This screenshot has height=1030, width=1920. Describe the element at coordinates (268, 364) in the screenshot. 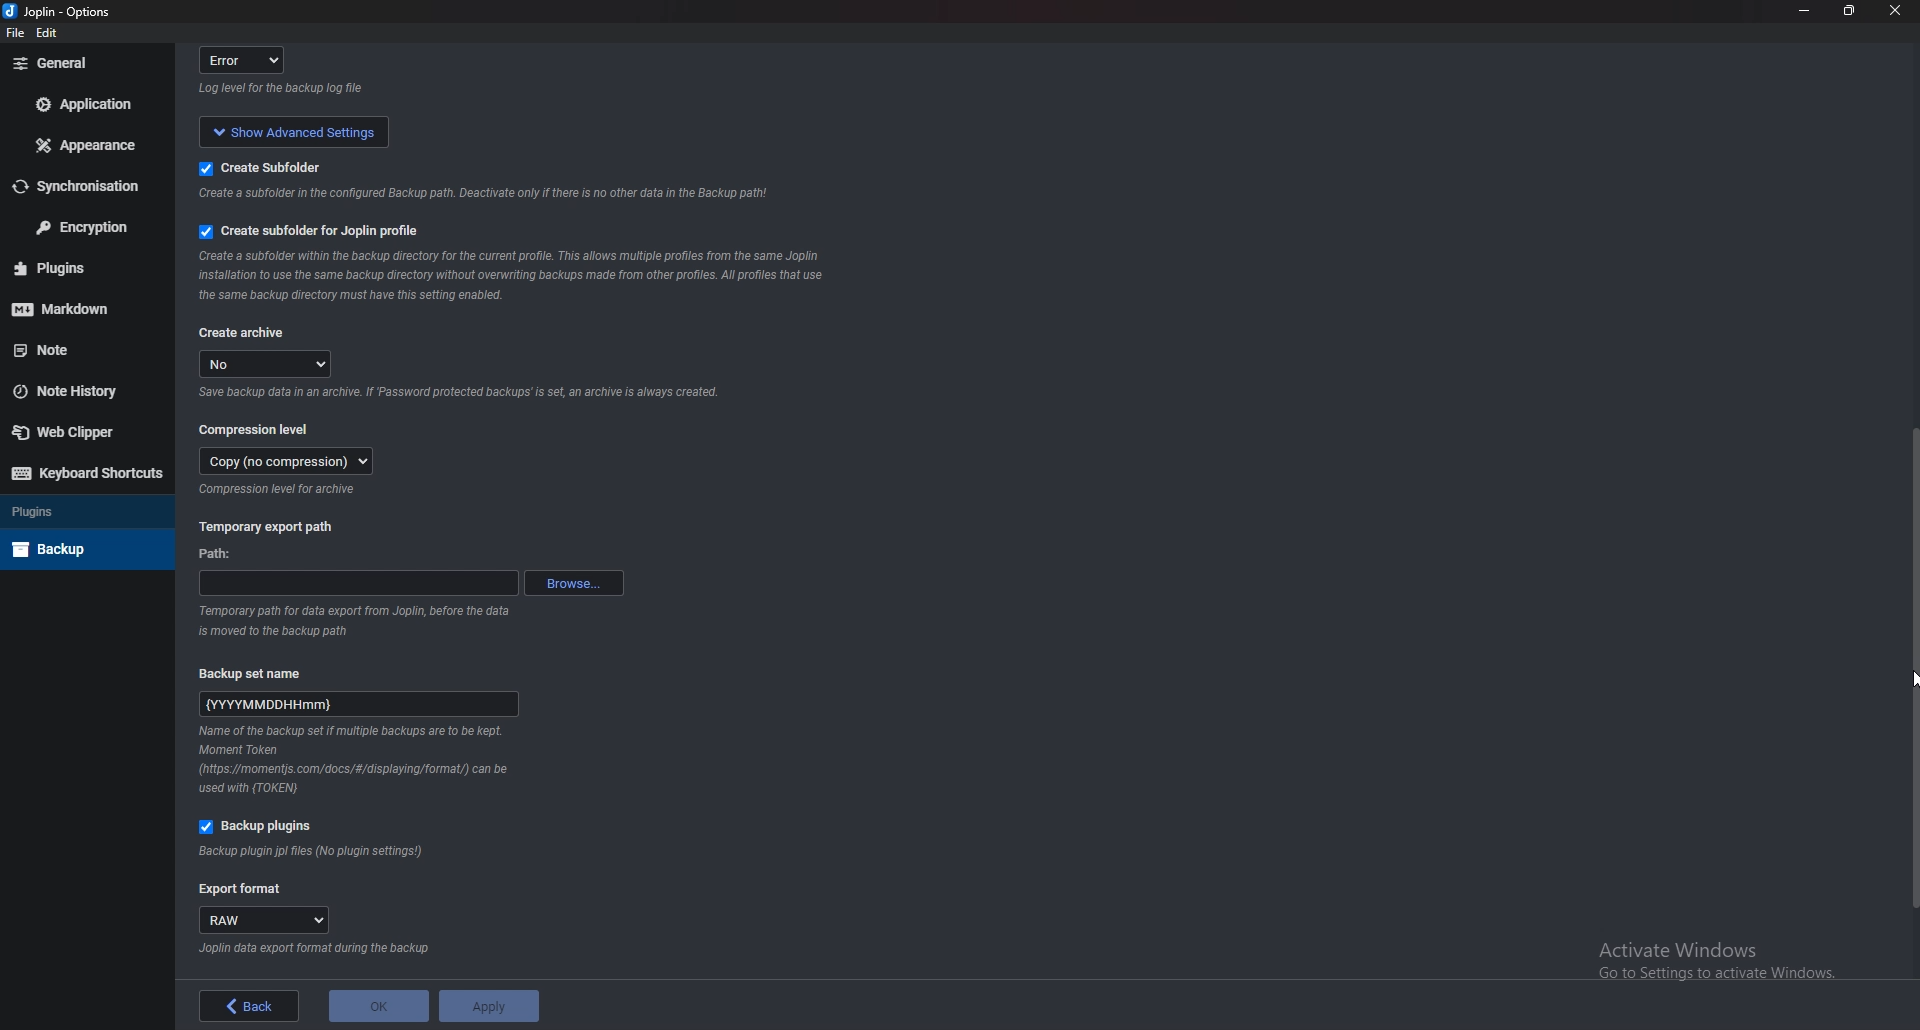

I see `no` at that location.